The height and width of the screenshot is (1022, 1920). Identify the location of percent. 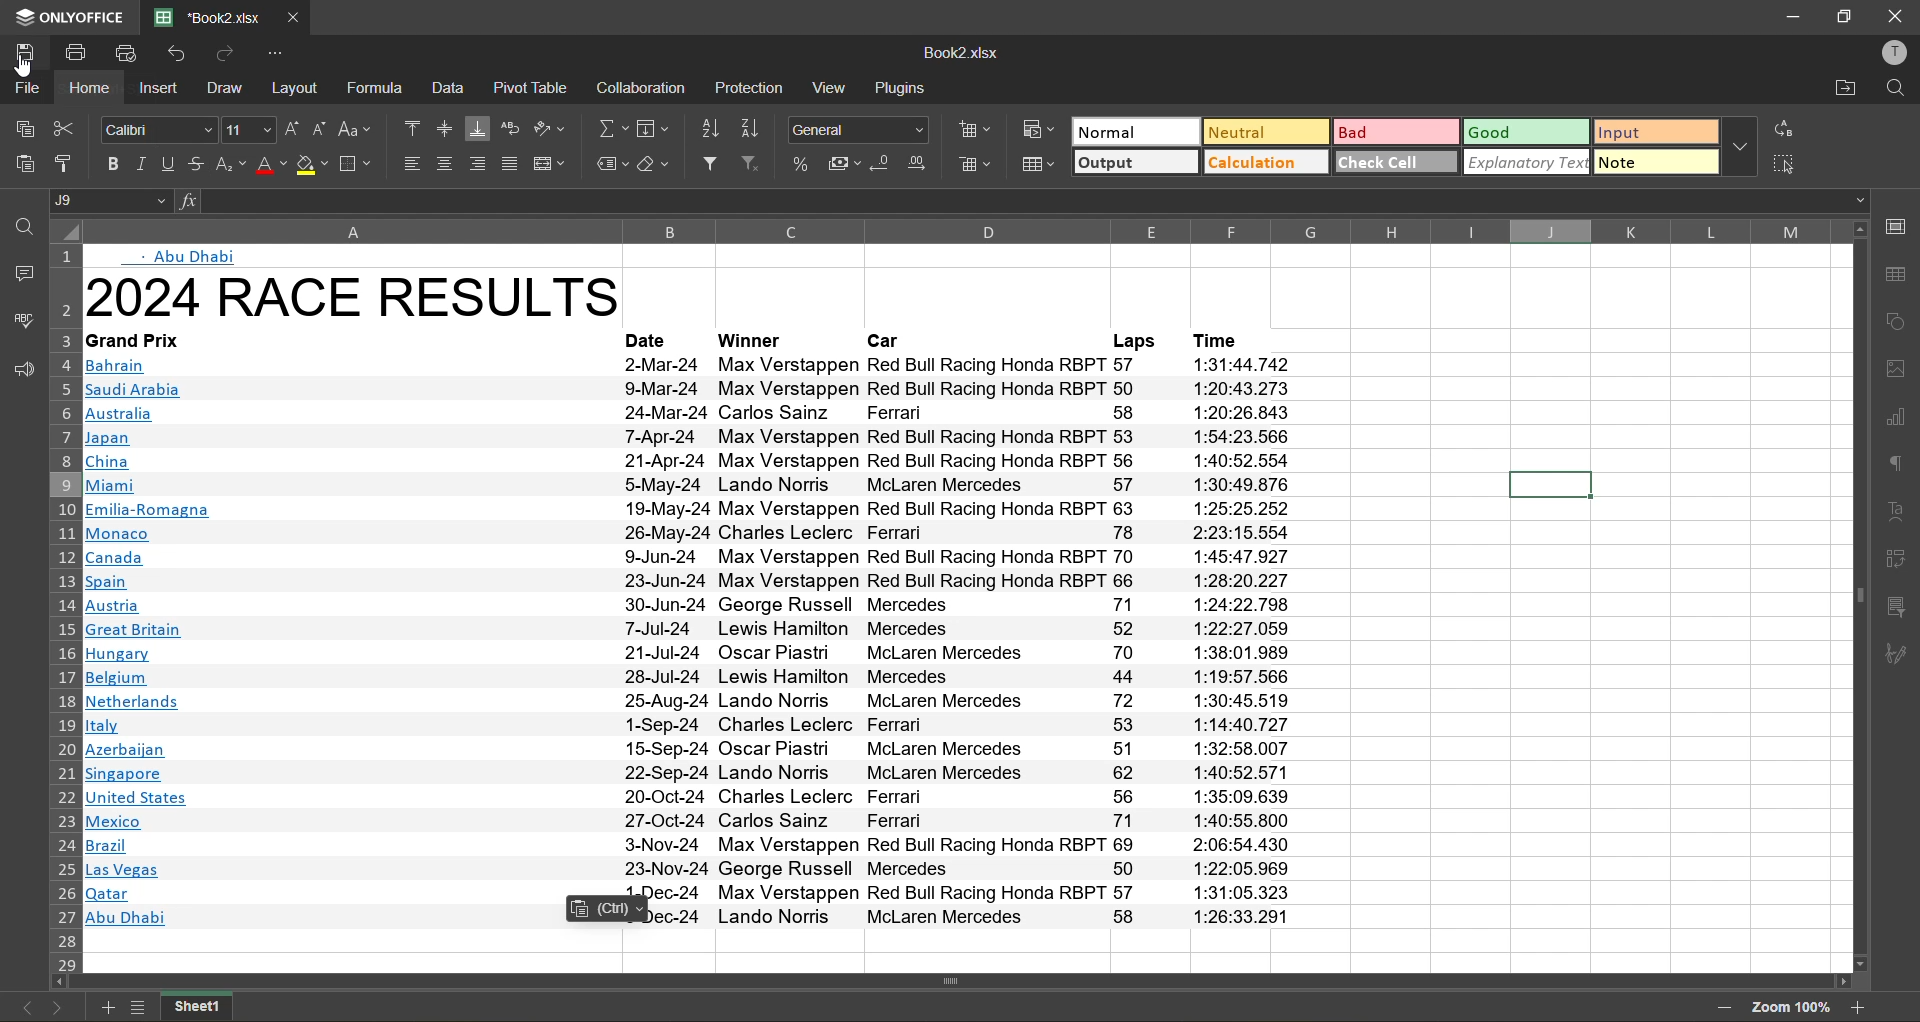
(797, 166).